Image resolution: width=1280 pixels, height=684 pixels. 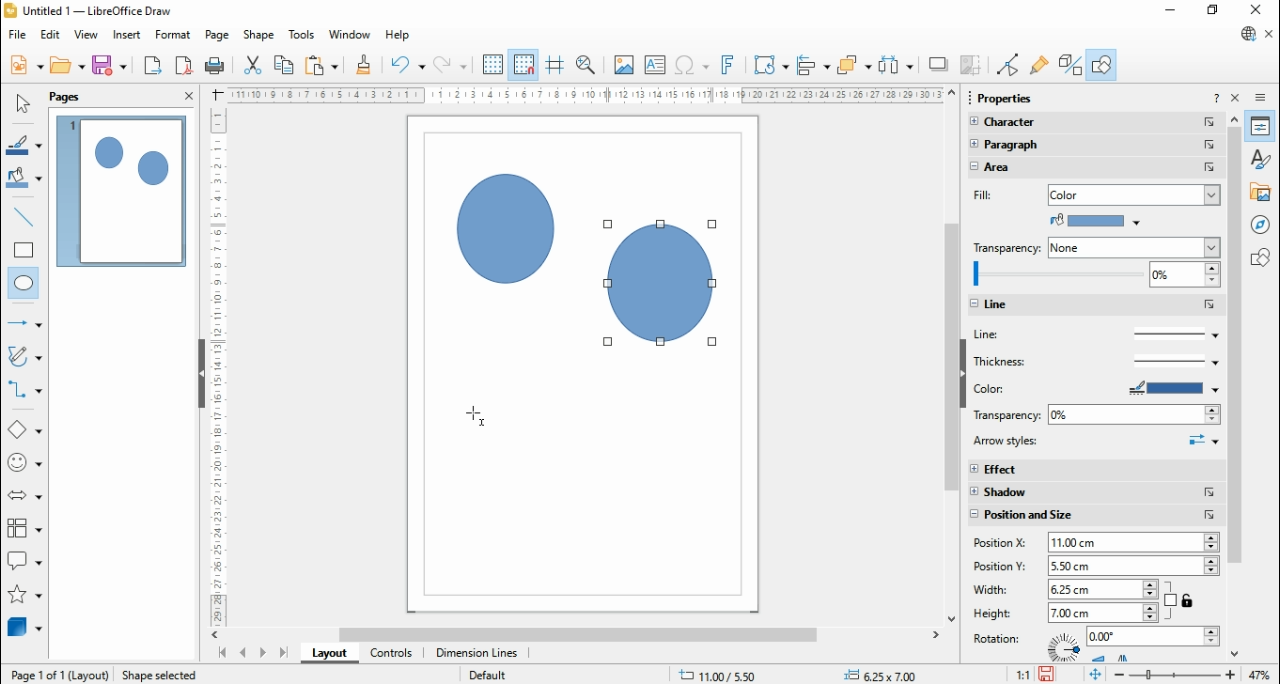 I want to click on thickness, so click(x=1096, y=360).